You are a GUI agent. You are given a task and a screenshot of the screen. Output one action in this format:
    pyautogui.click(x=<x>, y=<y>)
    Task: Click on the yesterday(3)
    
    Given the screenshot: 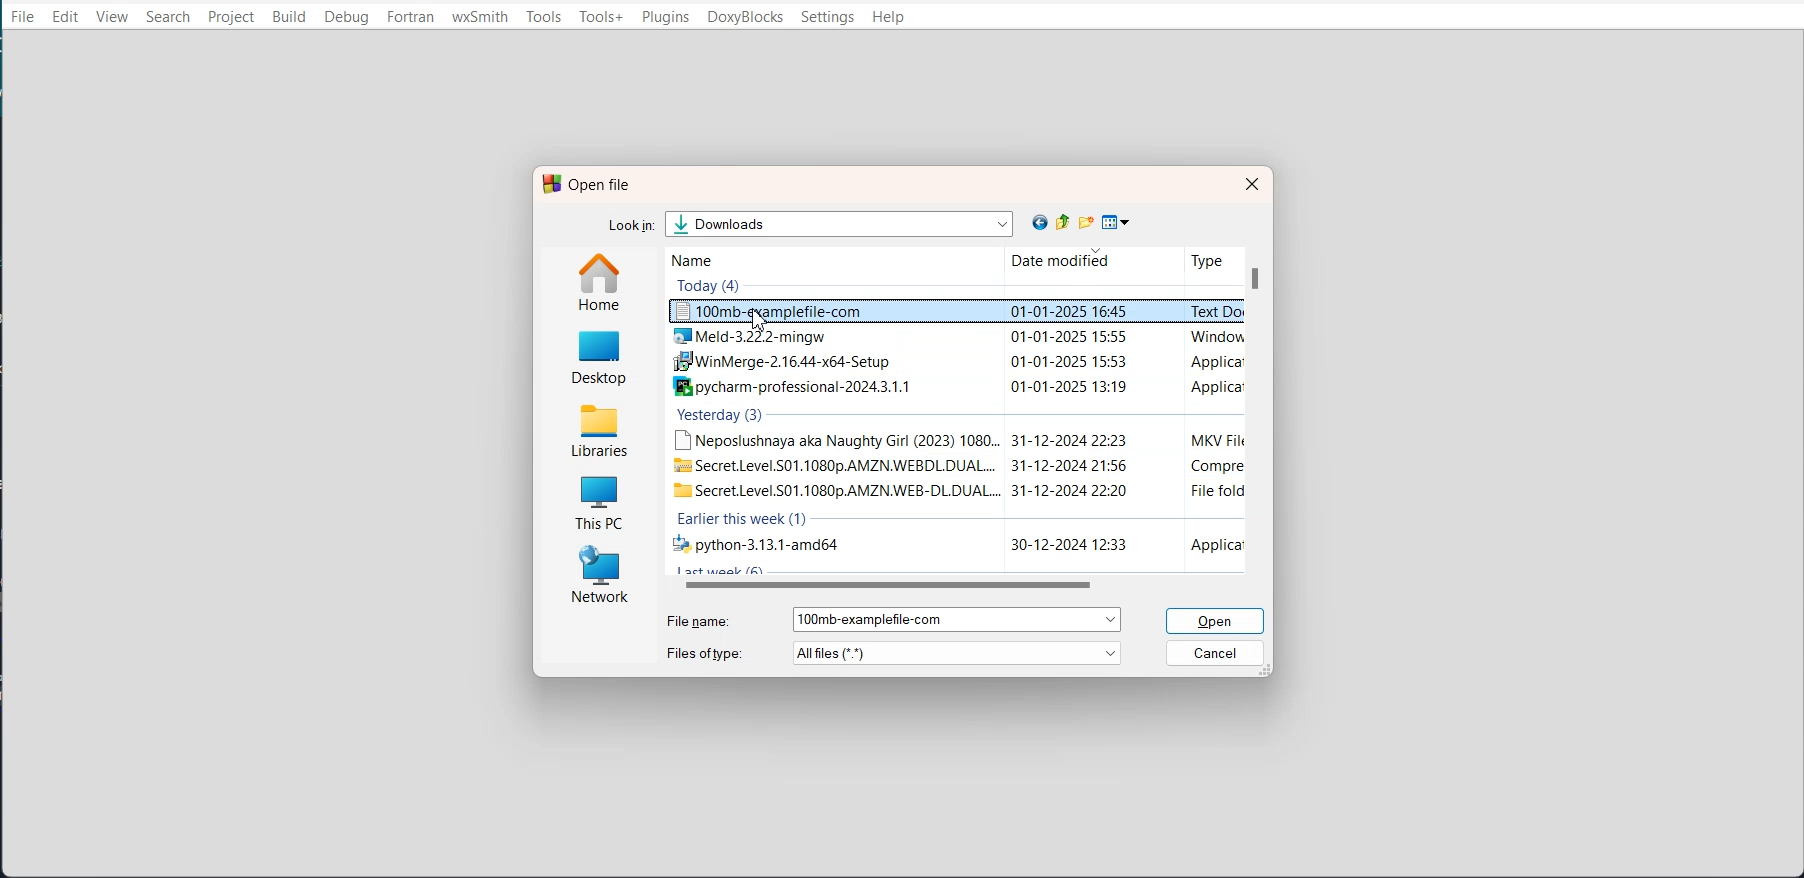 What is the action you would take?
    pyautogui.click(x=722, y=416)
    